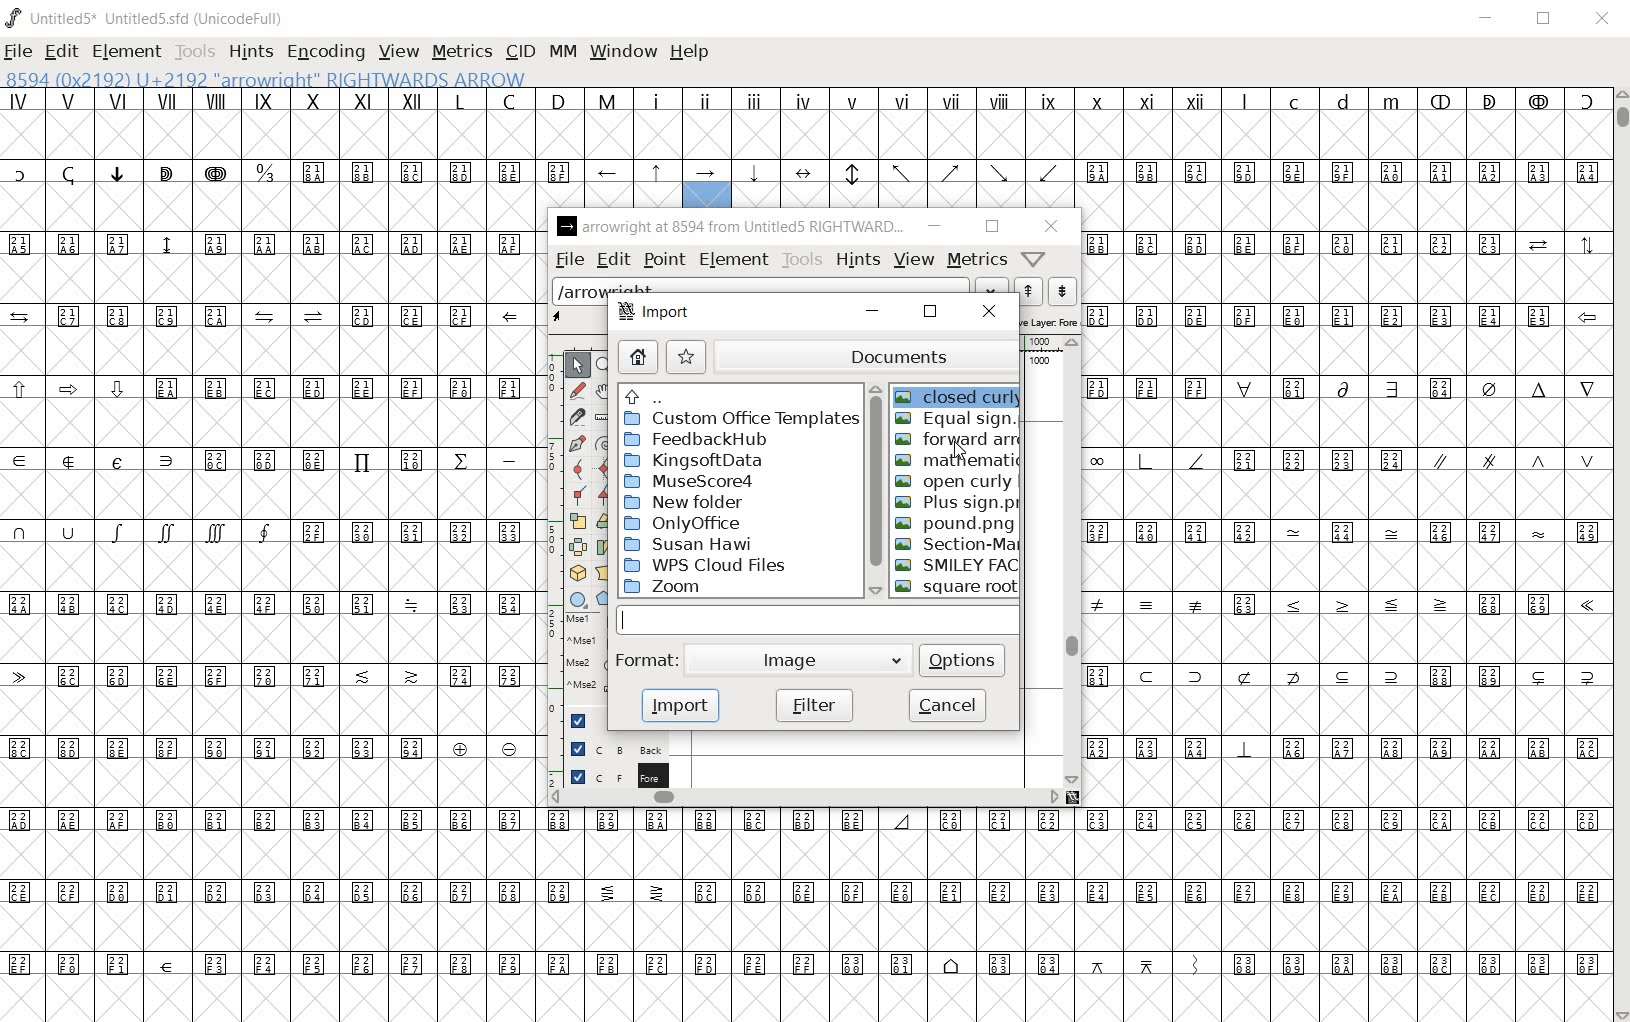 The height and width of the screenshot is (1022, 1630). Describe the element at coordinates (989, 227) in the screenshot. I see `restore` at that location.